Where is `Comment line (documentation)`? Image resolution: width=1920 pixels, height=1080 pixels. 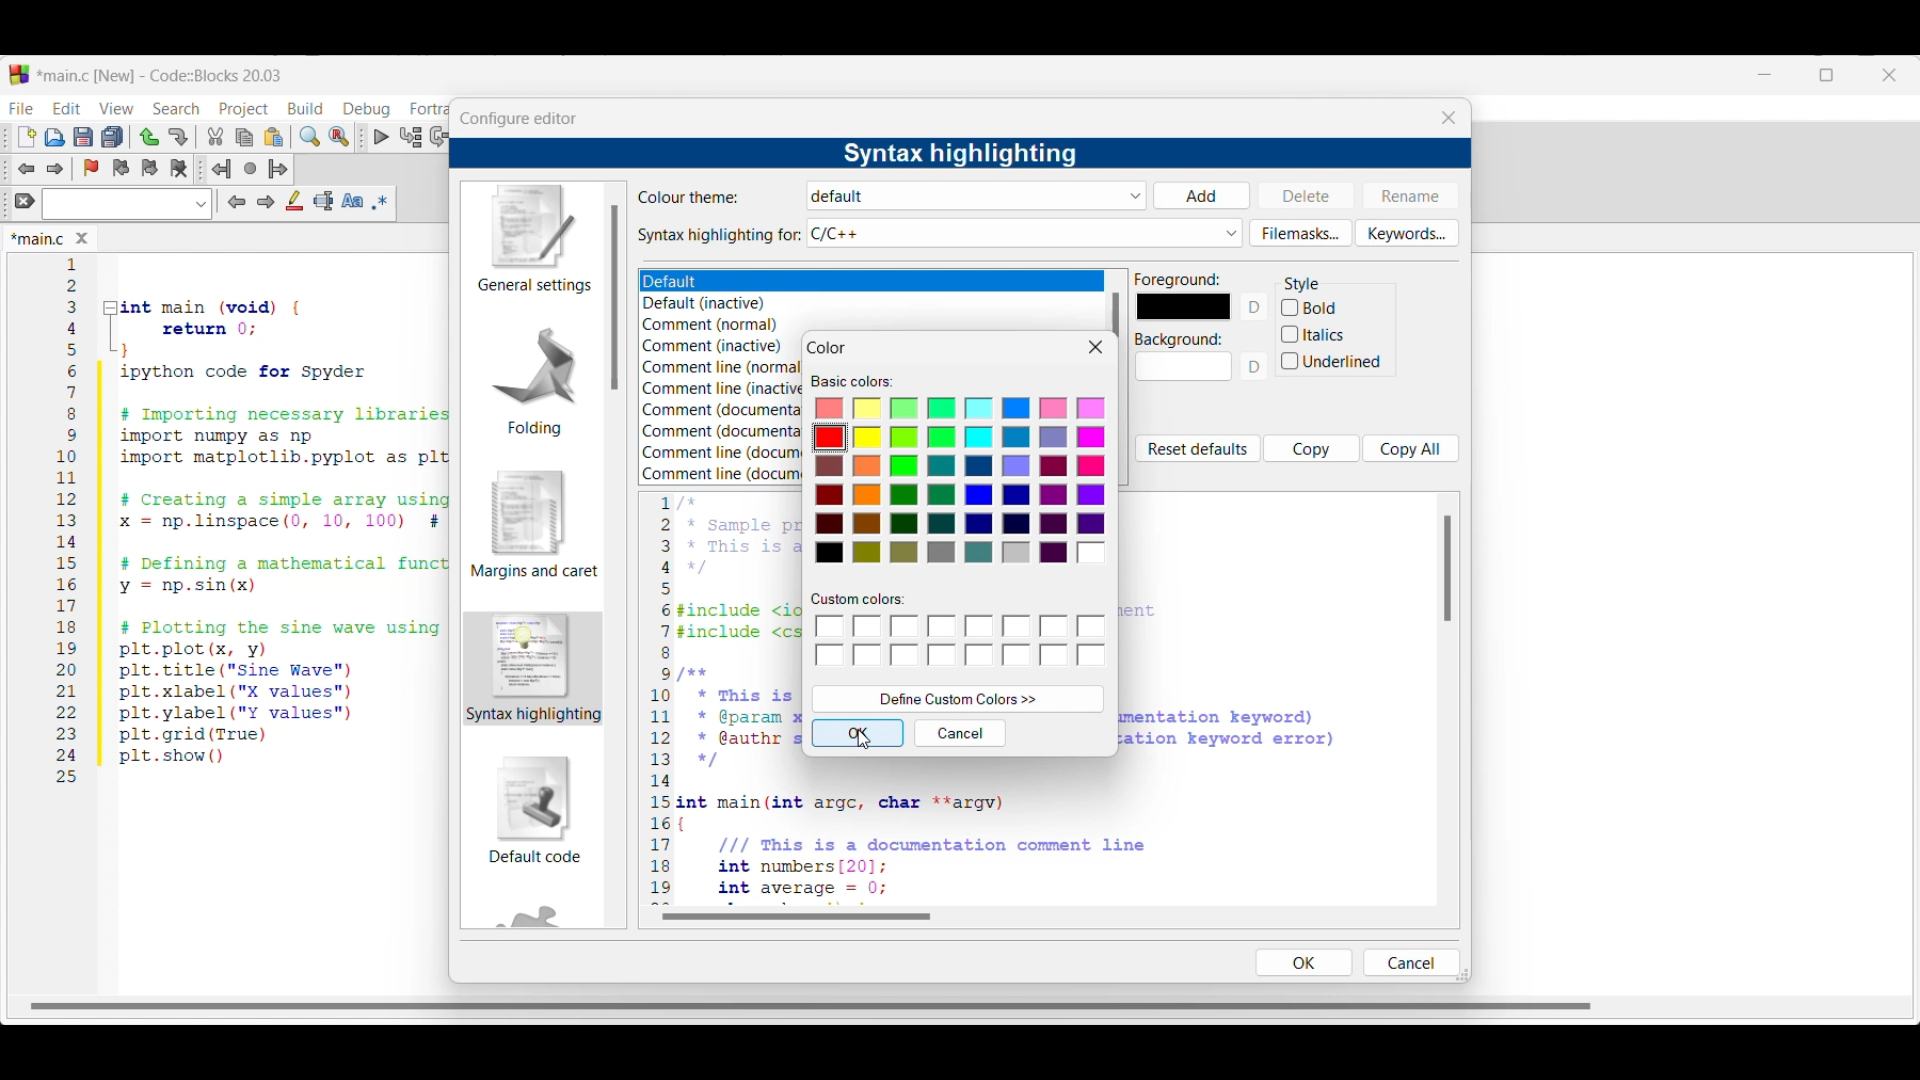 Comment line (documentation) is located at coordinates (722, 450).